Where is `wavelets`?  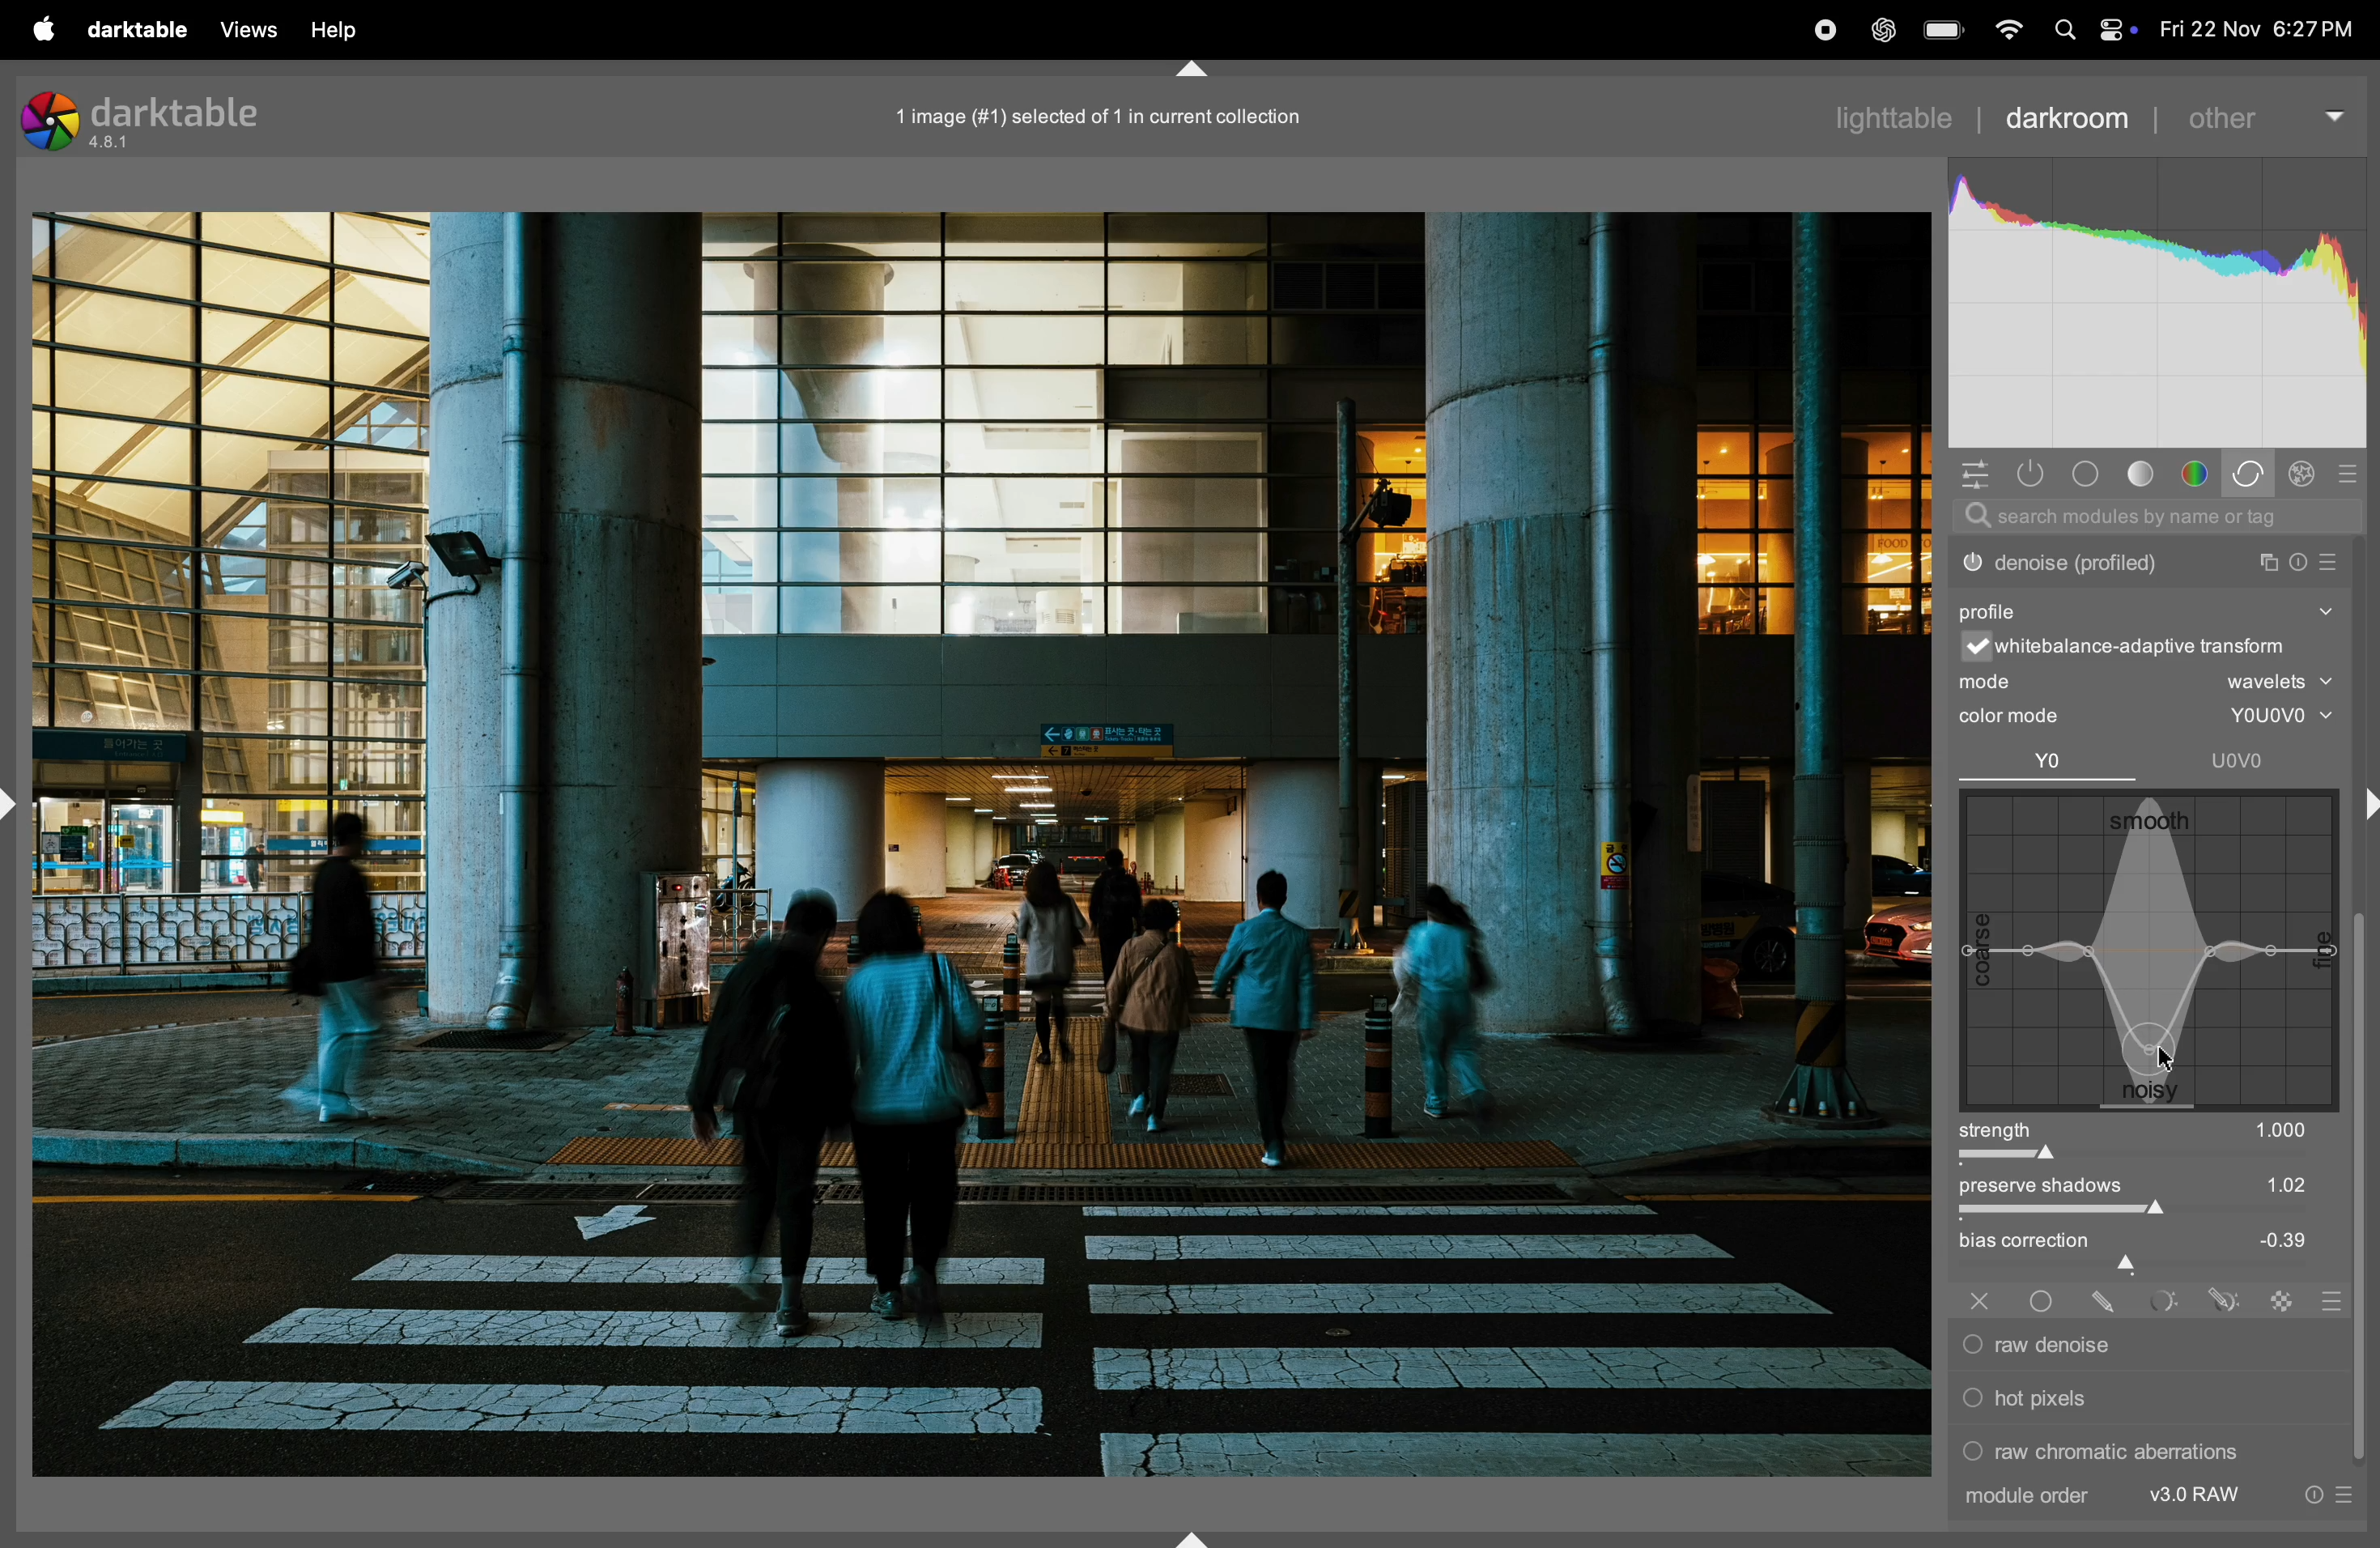 wavelets is located at coordinates (2275, 680).